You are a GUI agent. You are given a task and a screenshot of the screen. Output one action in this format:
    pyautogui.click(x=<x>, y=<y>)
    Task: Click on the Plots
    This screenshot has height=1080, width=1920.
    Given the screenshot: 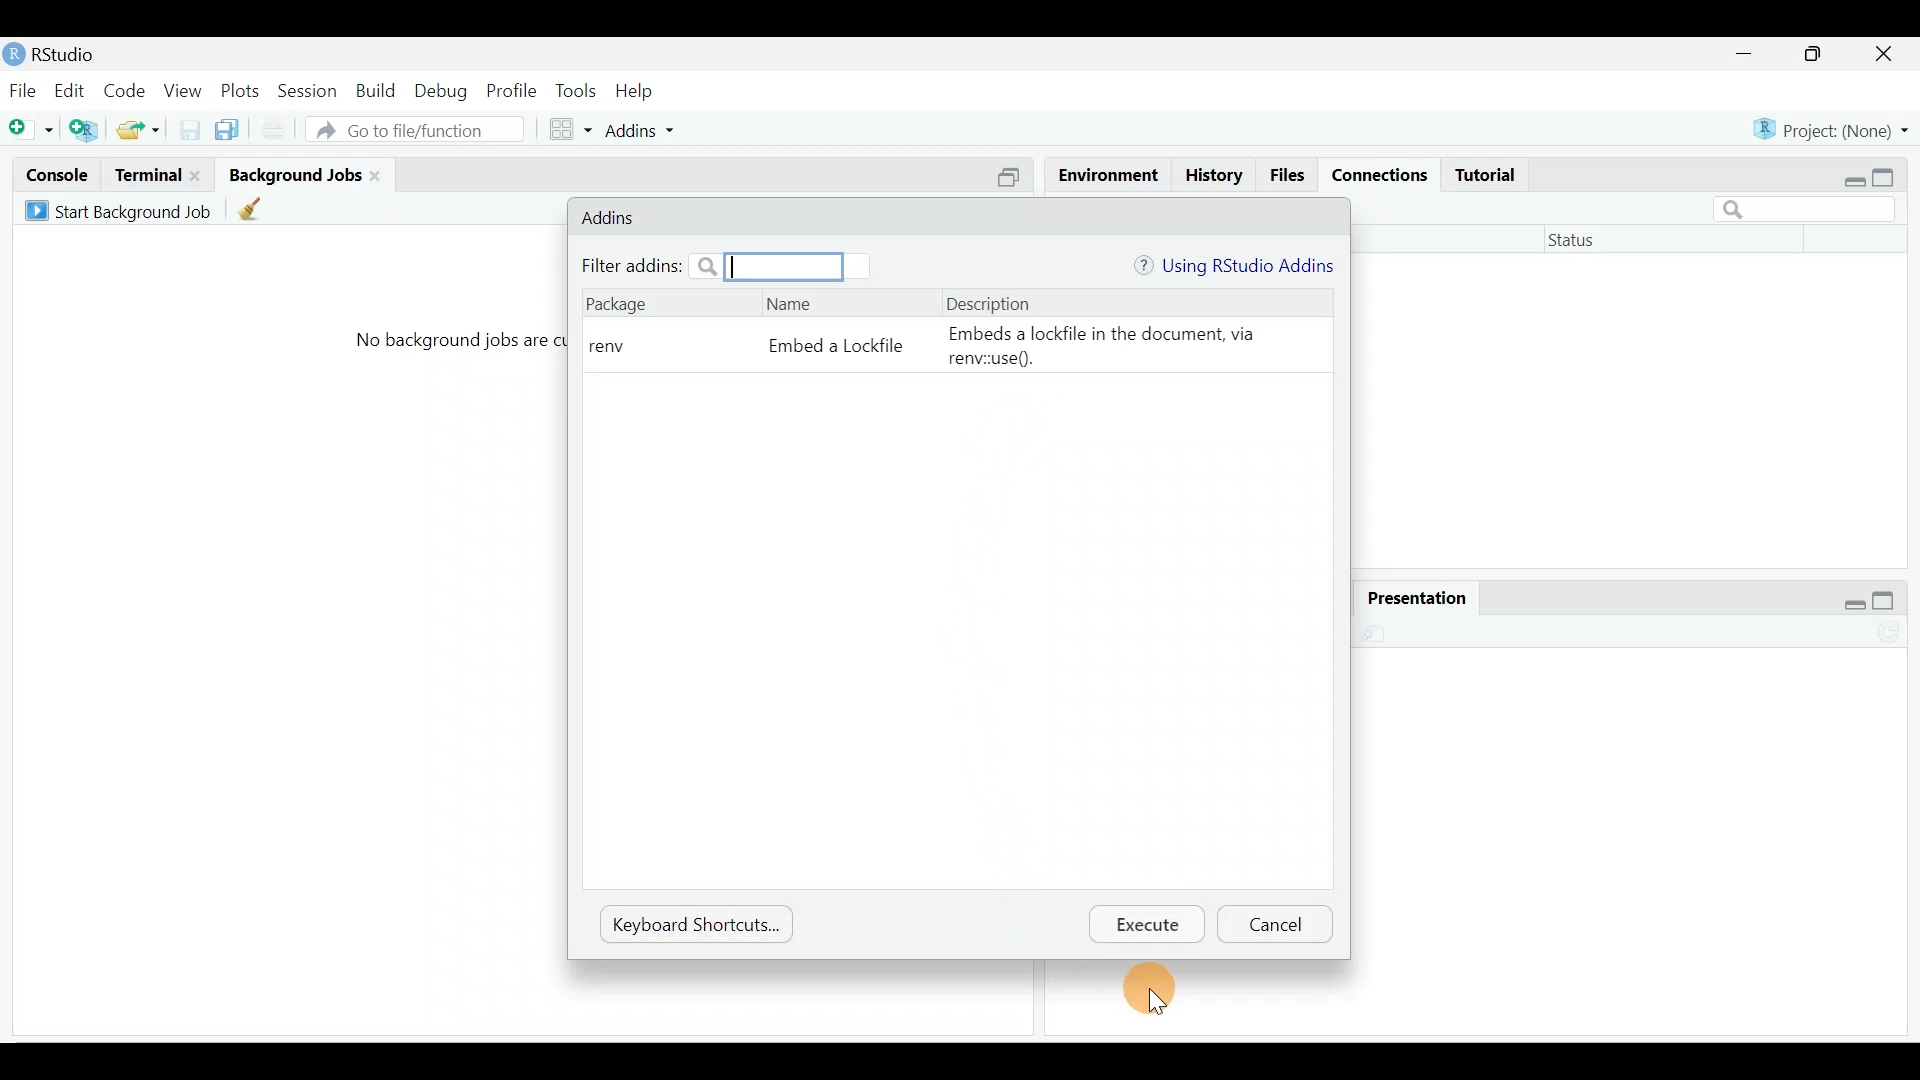 What is the action you would take?
    pyautogui.click(x=244, y=91)
    